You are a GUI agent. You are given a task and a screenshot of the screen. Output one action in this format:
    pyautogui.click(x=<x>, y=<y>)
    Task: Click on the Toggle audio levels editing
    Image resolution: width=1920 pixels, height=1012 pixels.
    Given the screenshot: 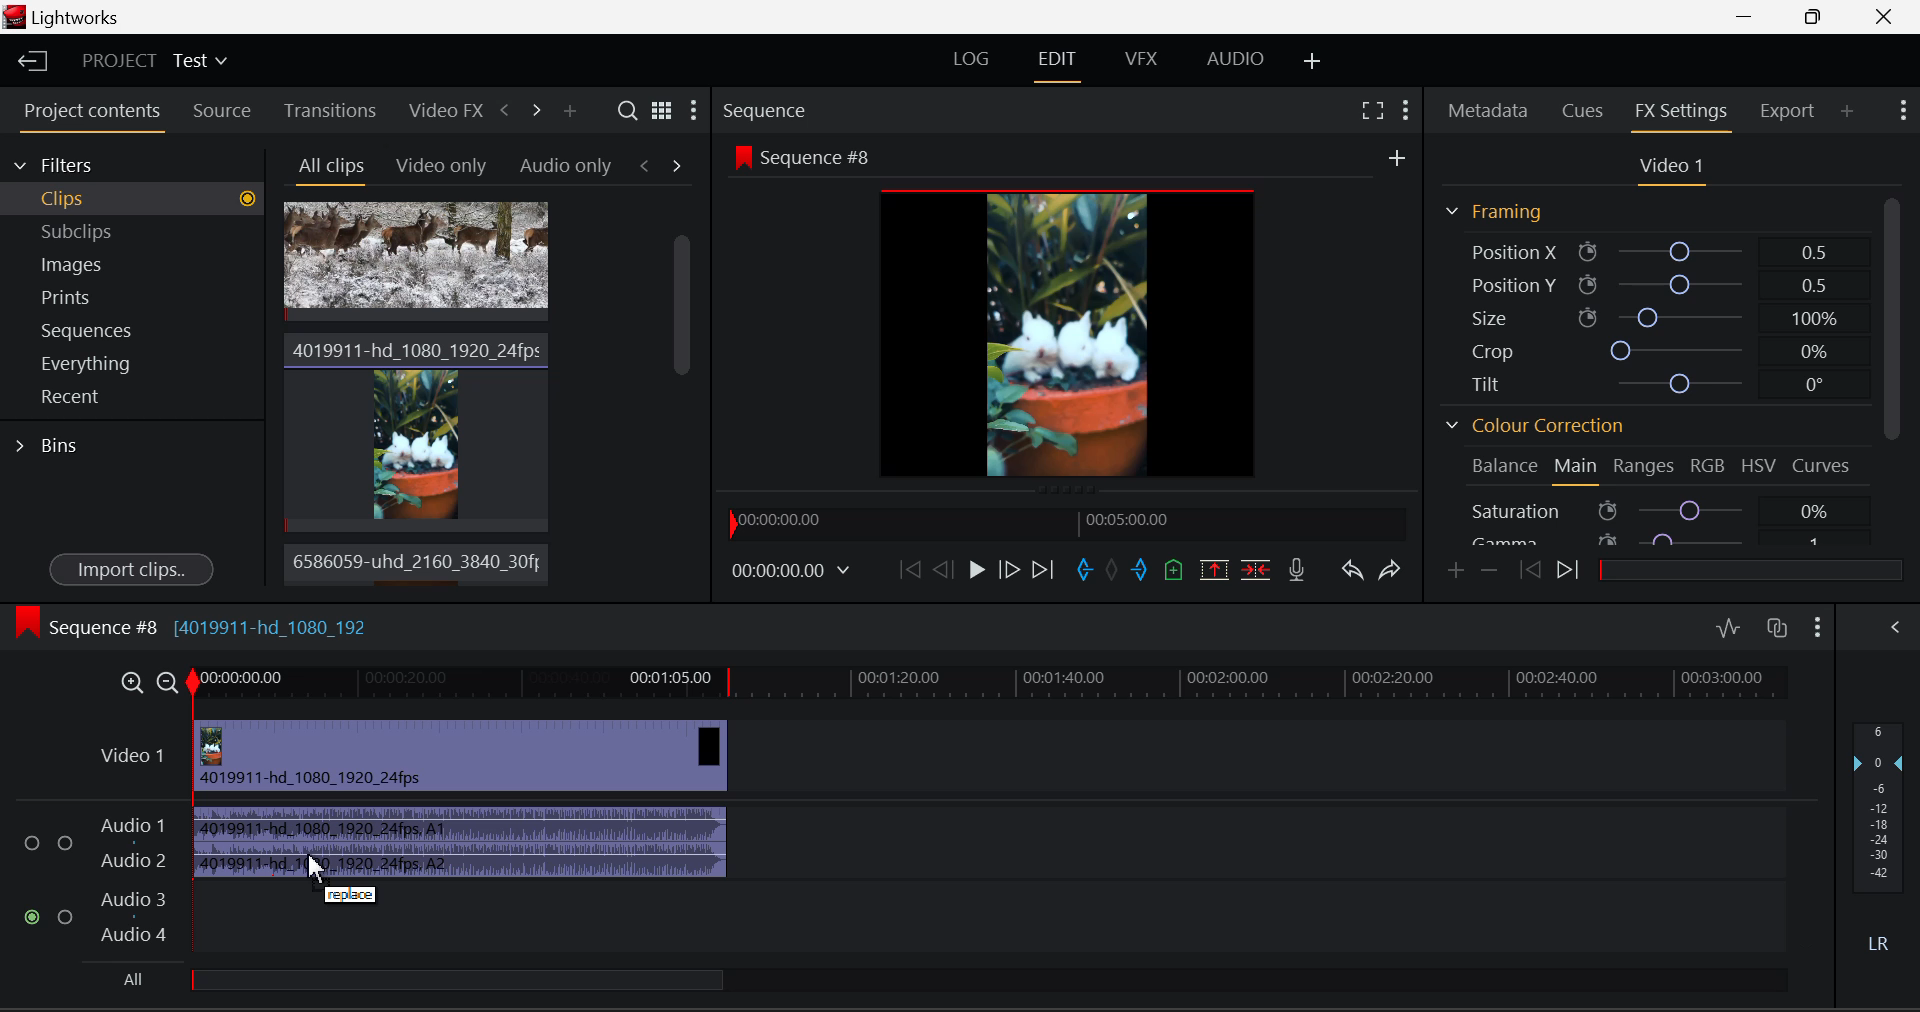 What is the action you would take?
    pyautogui.click(x=1727, y=627)
    